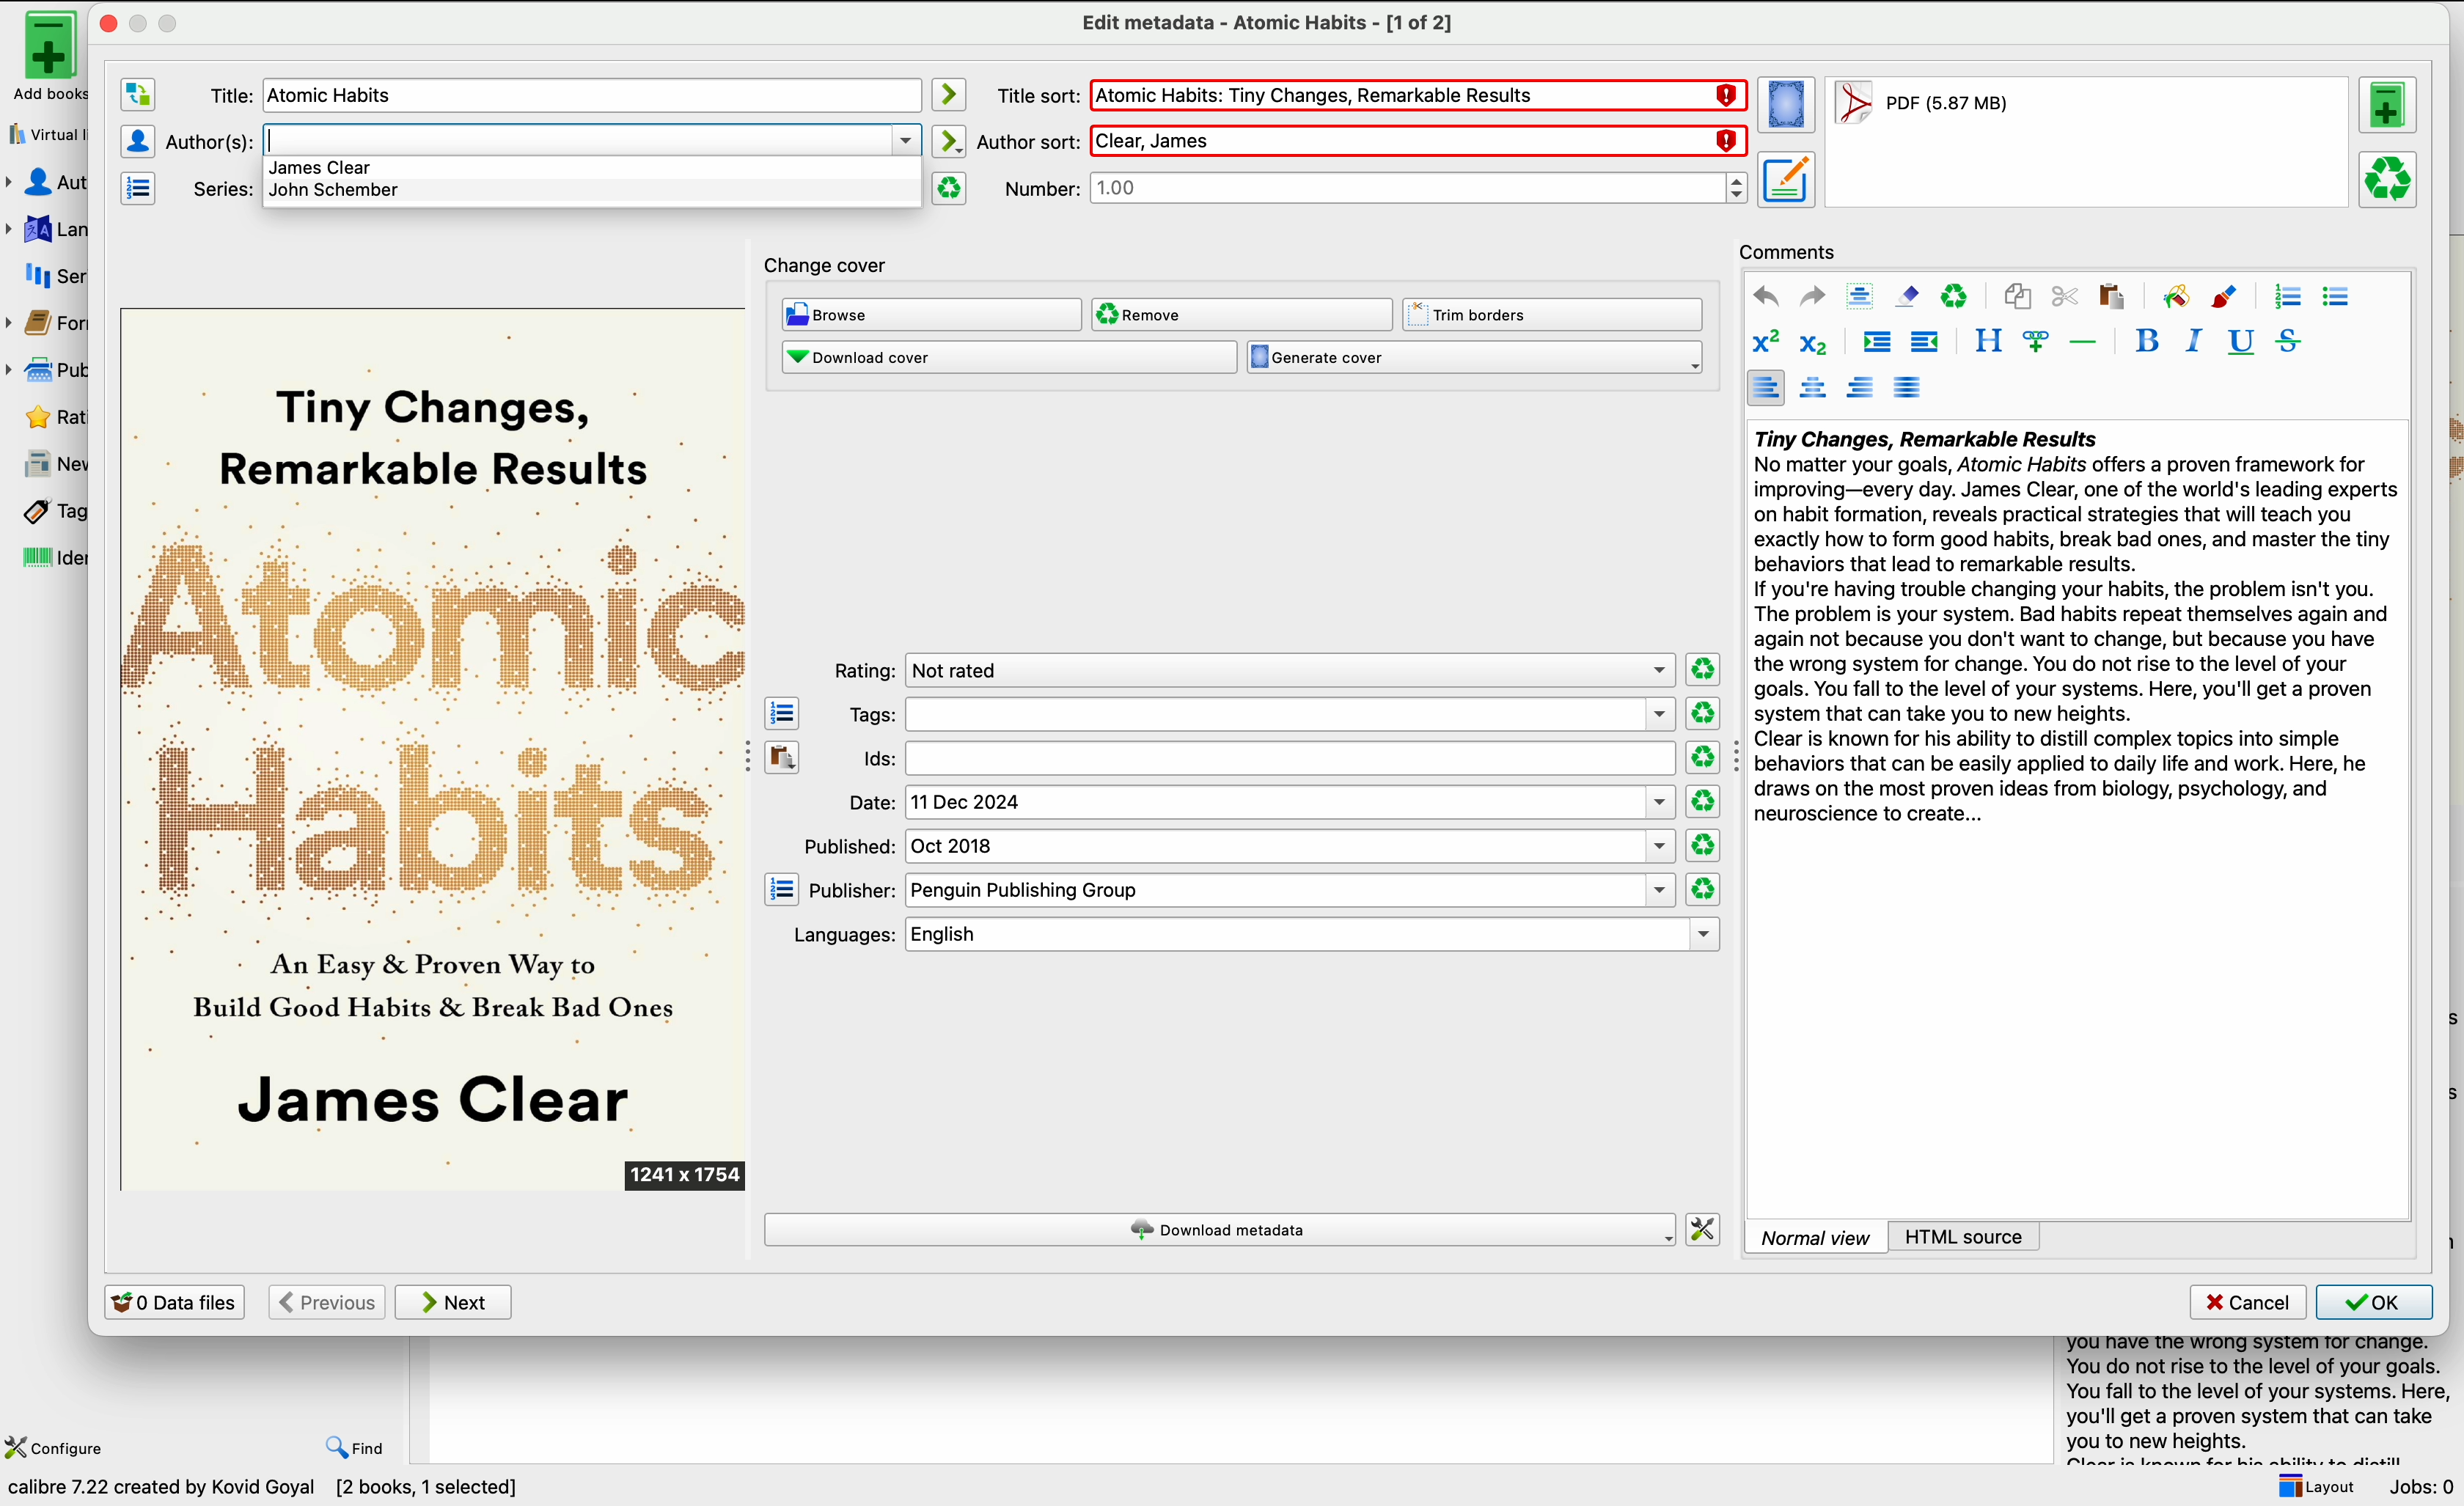 This screenshot has height=1506, width=2464. What do you see at coordinates (40, 57) in the screenshot?
I see `add books` at bounding box center [40, 57].